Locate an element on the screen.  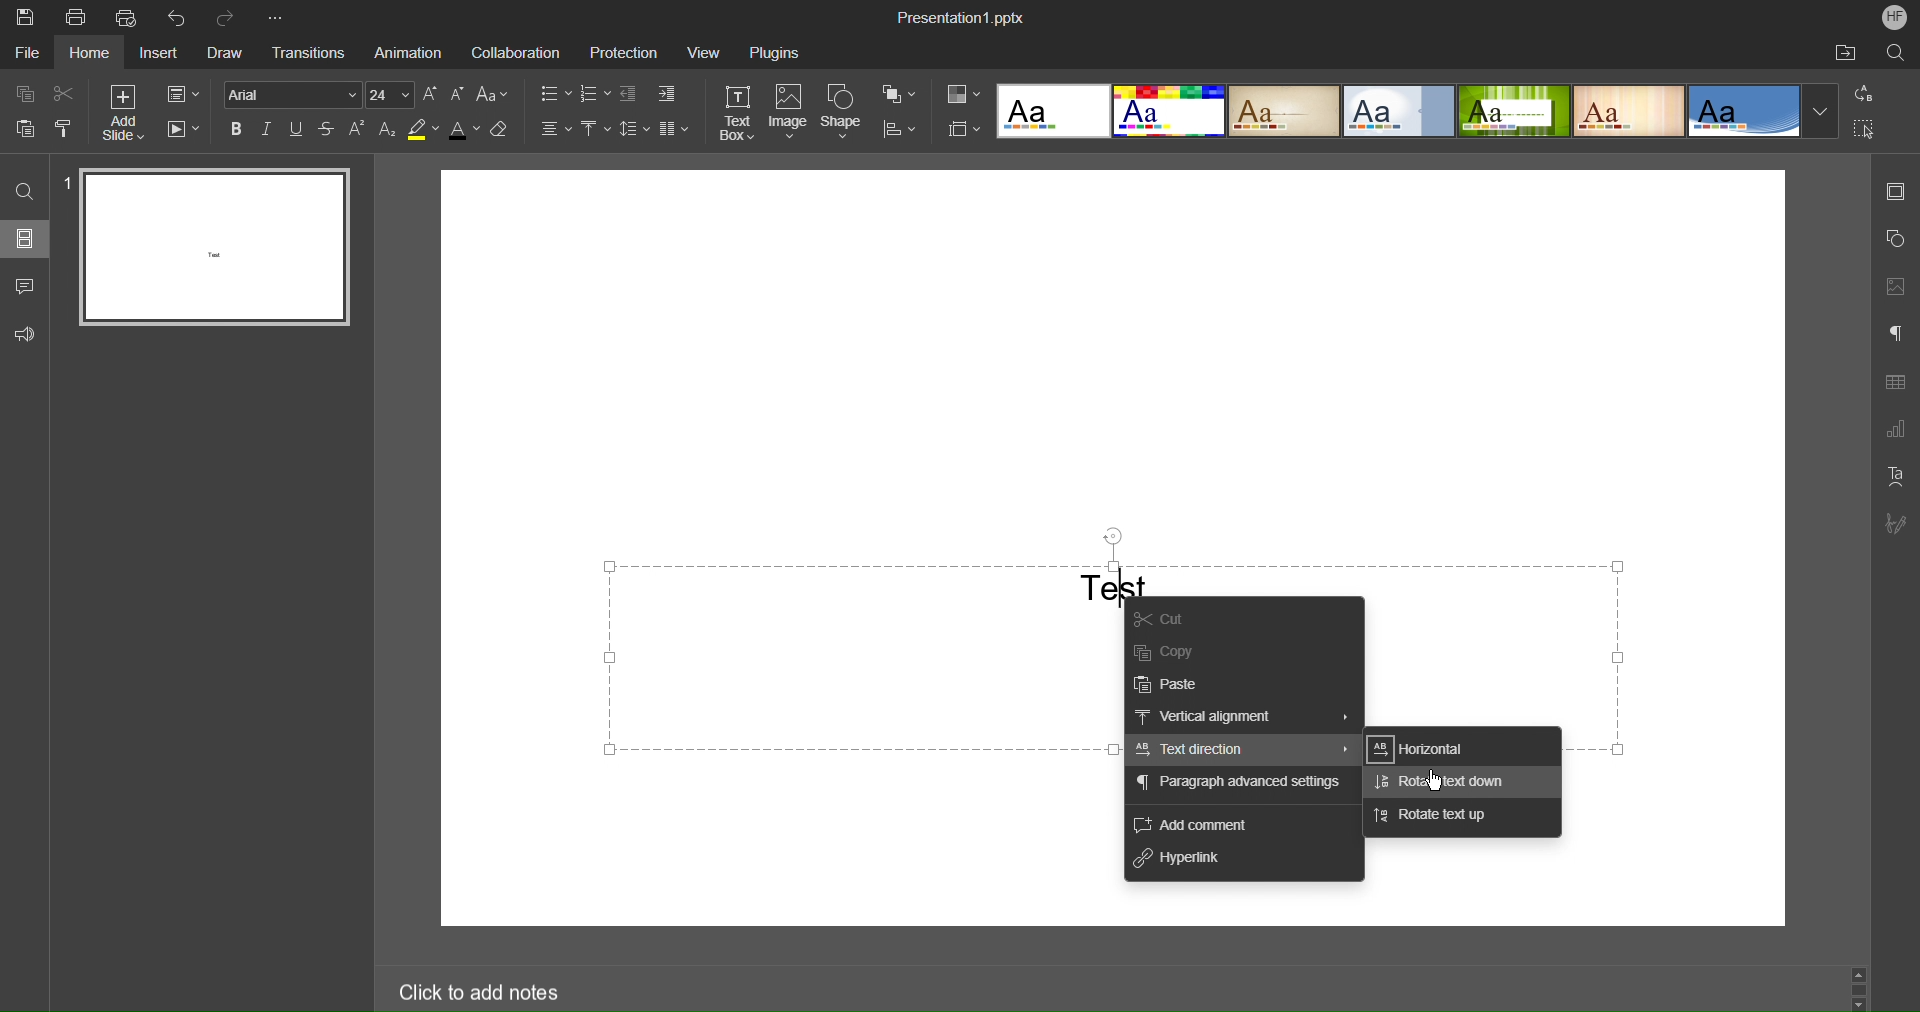
Save is located at coordinates (22, 16).